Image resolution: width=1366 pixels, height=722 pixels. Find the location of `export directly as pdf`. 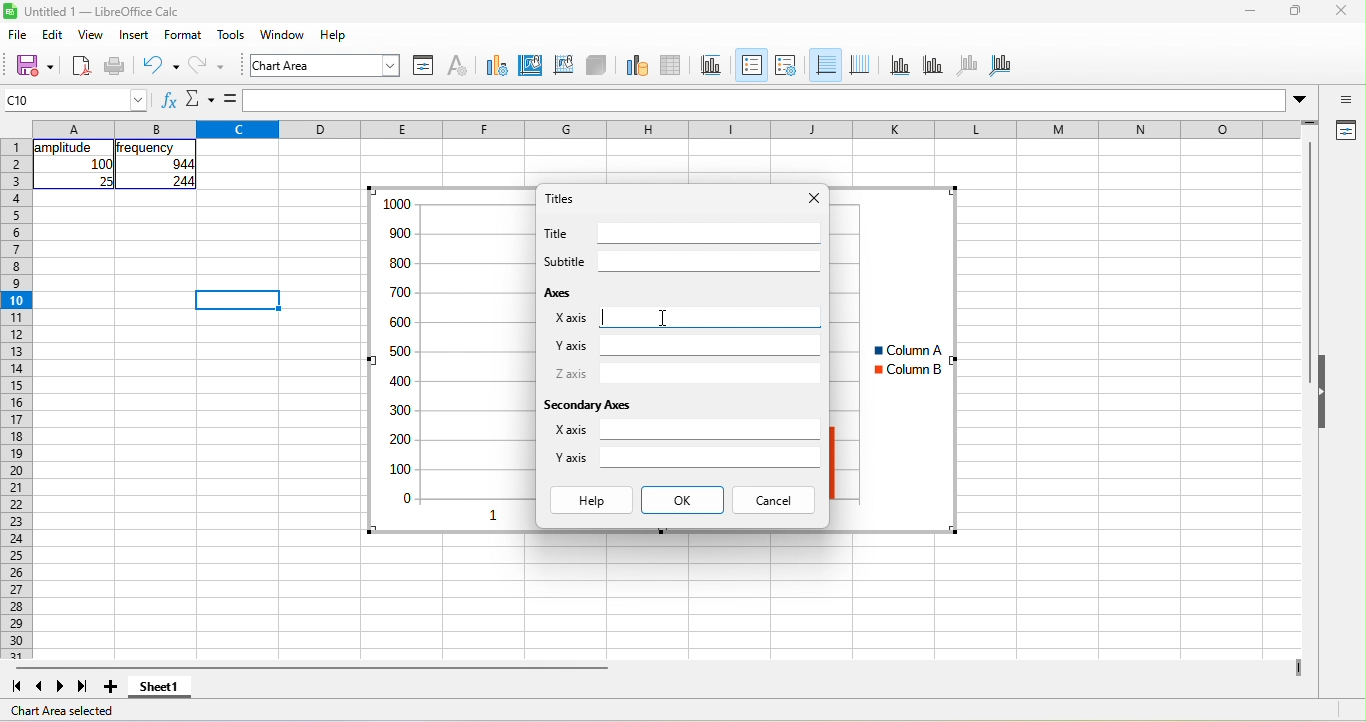

export directly as pdf is located at coordinates (81, 67).